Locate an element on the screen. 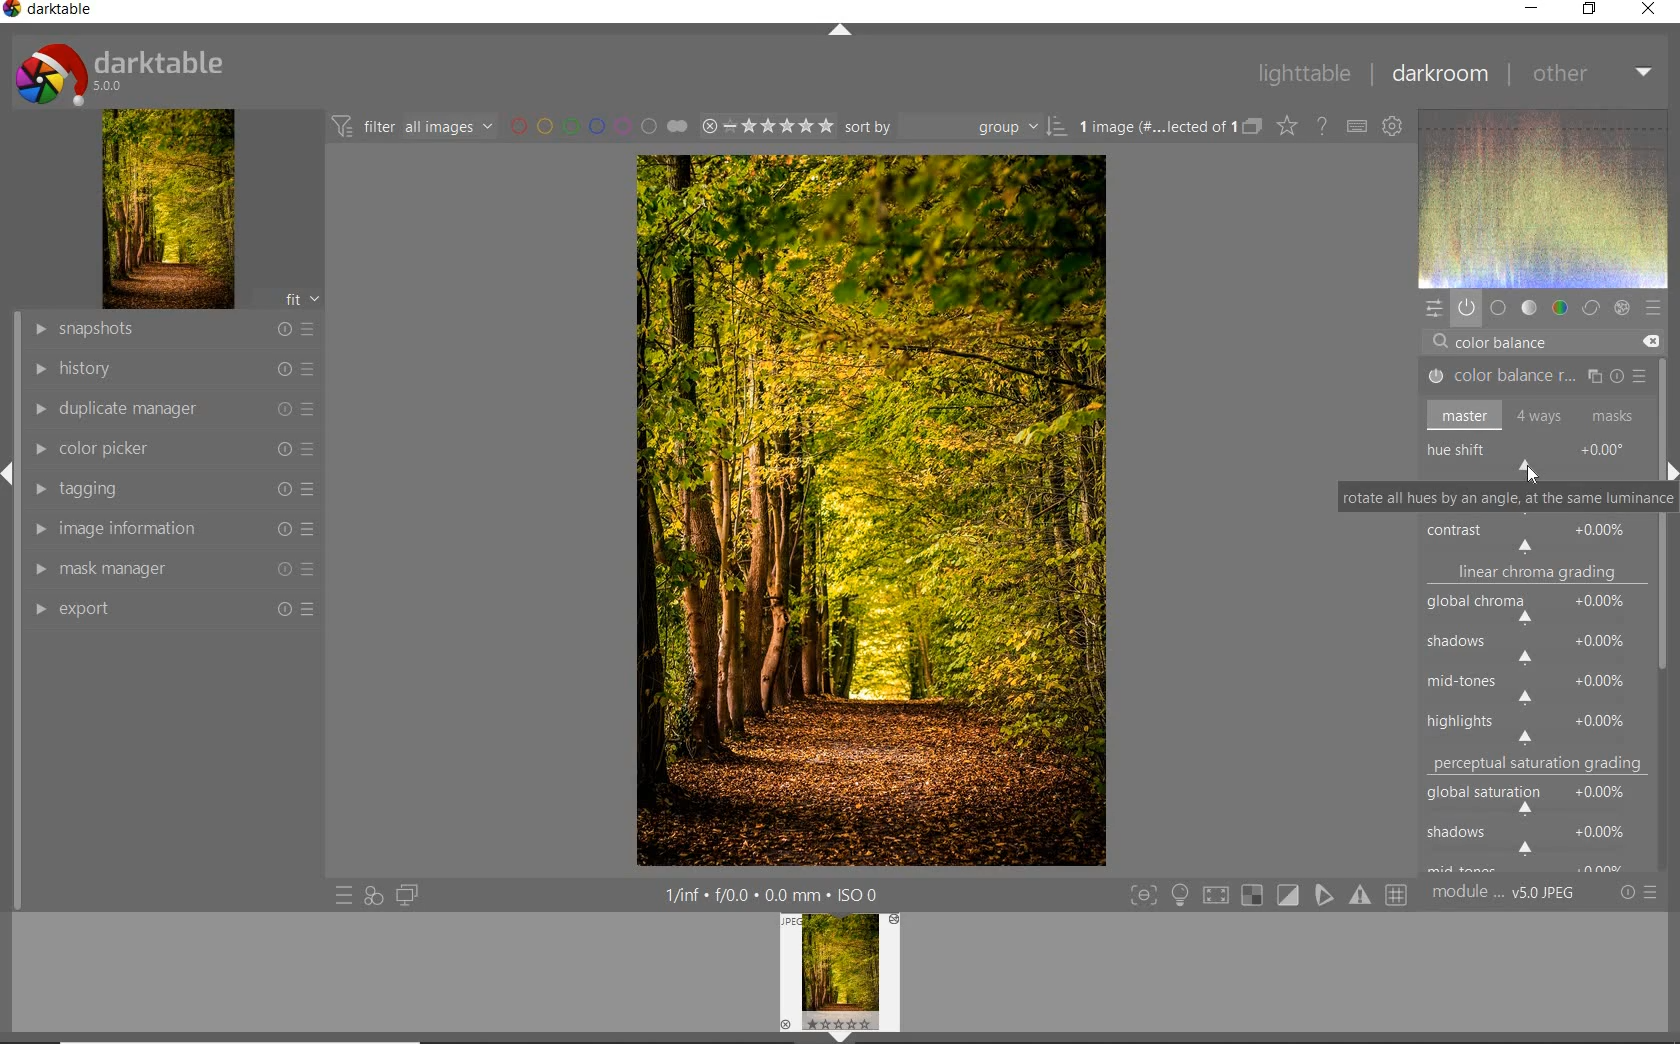 The image size is (1680, 1044). shadows is located at coordinates (1535, 837).